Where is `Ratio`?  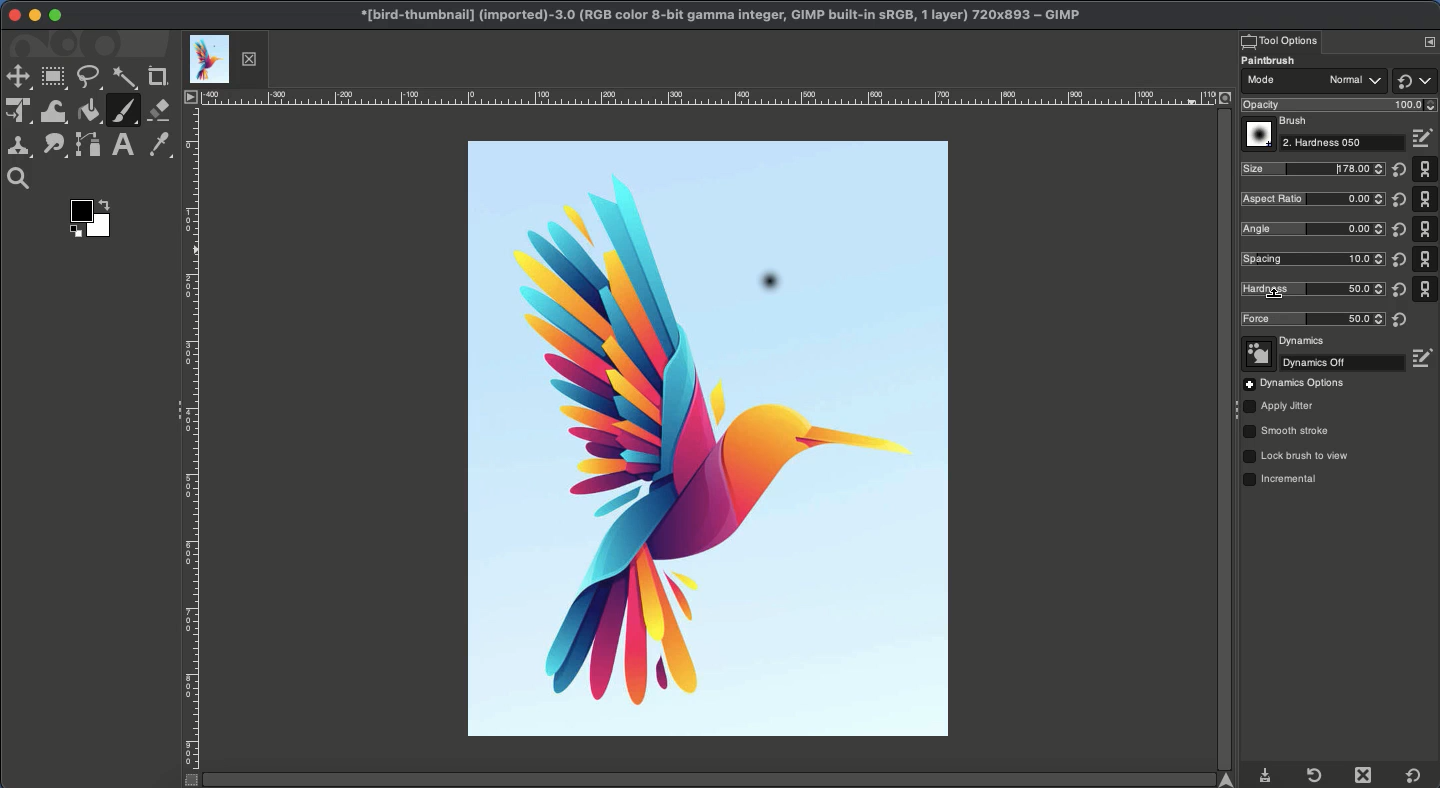 Ratio is located at coordinates (1314, 200).